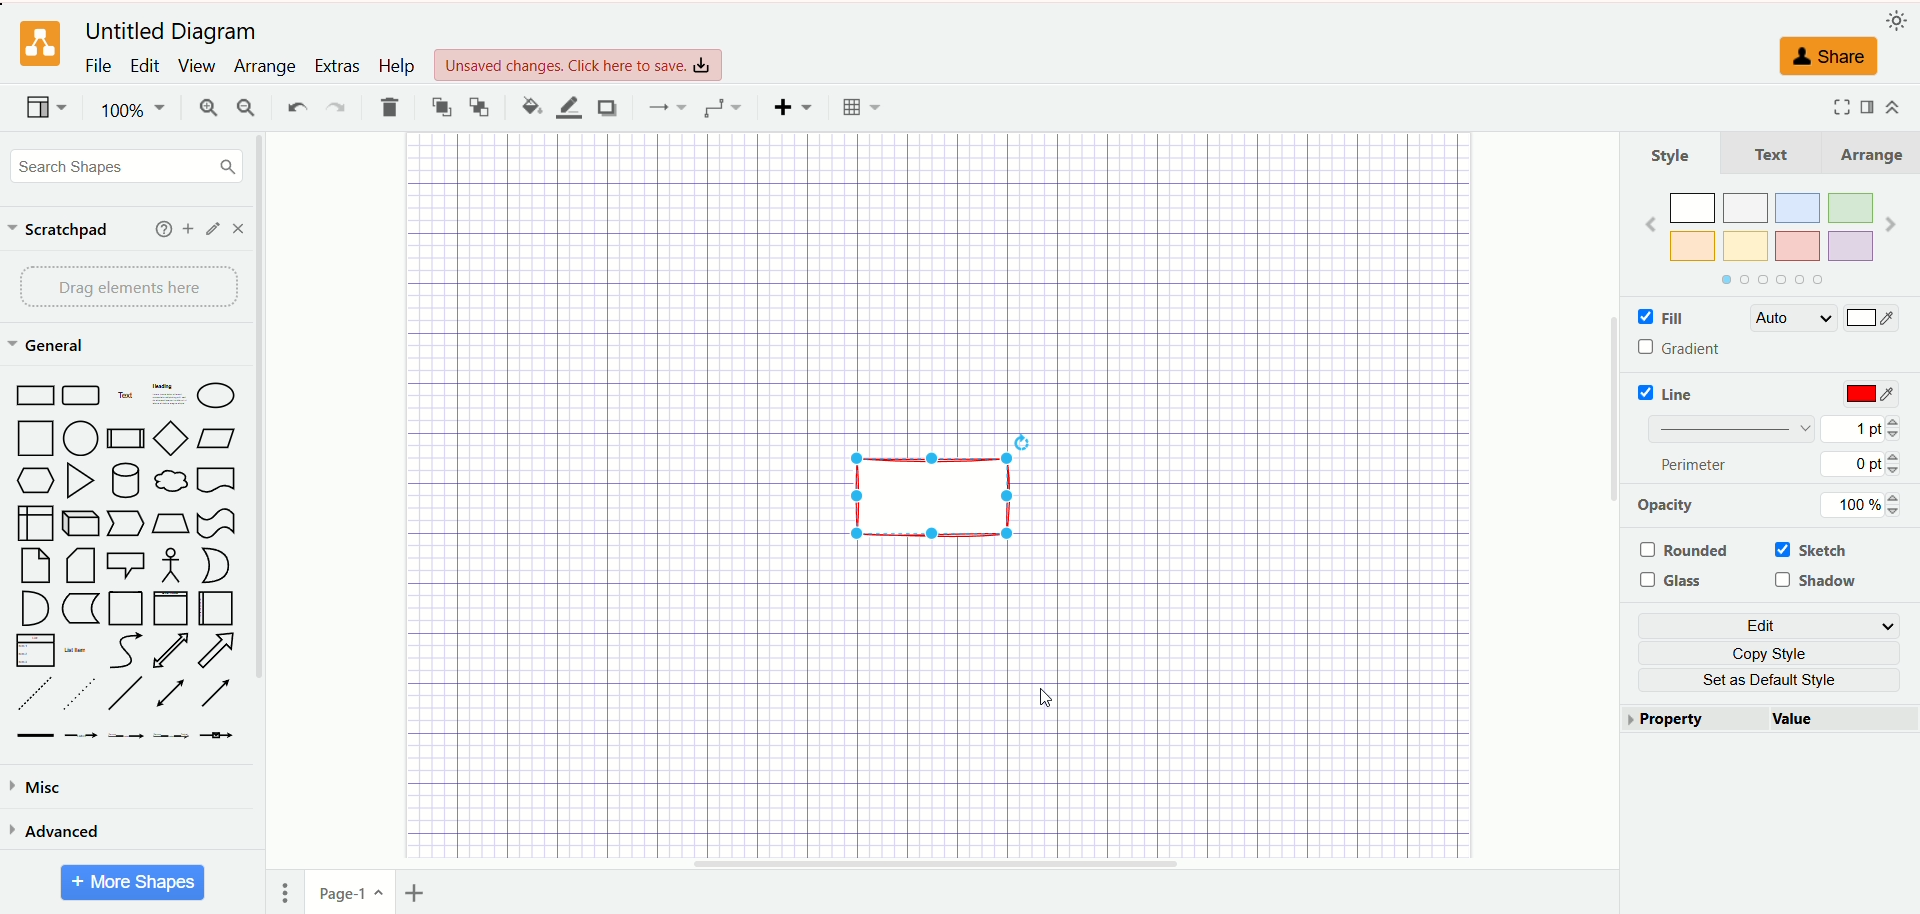 The height and width of the screenshot is (914, 1920). I want to click on 1 pt, so click(1863, 428).